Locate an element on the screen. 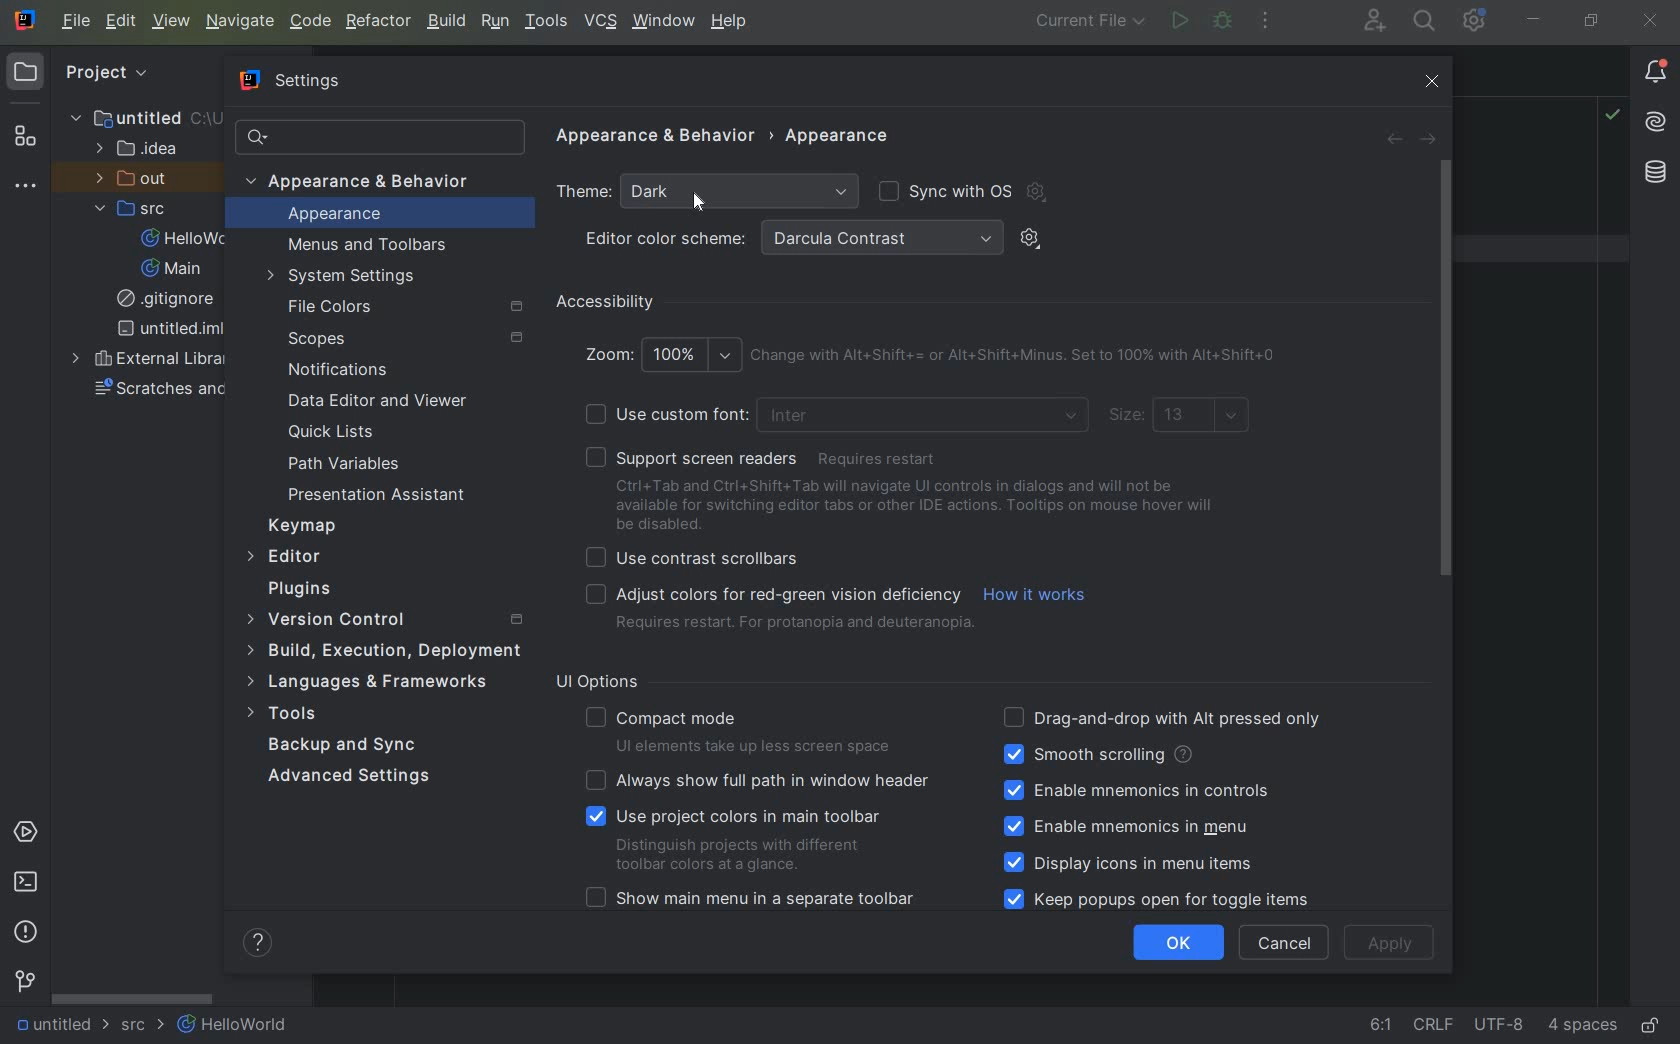  Edit is located at coordinates (119, 23).